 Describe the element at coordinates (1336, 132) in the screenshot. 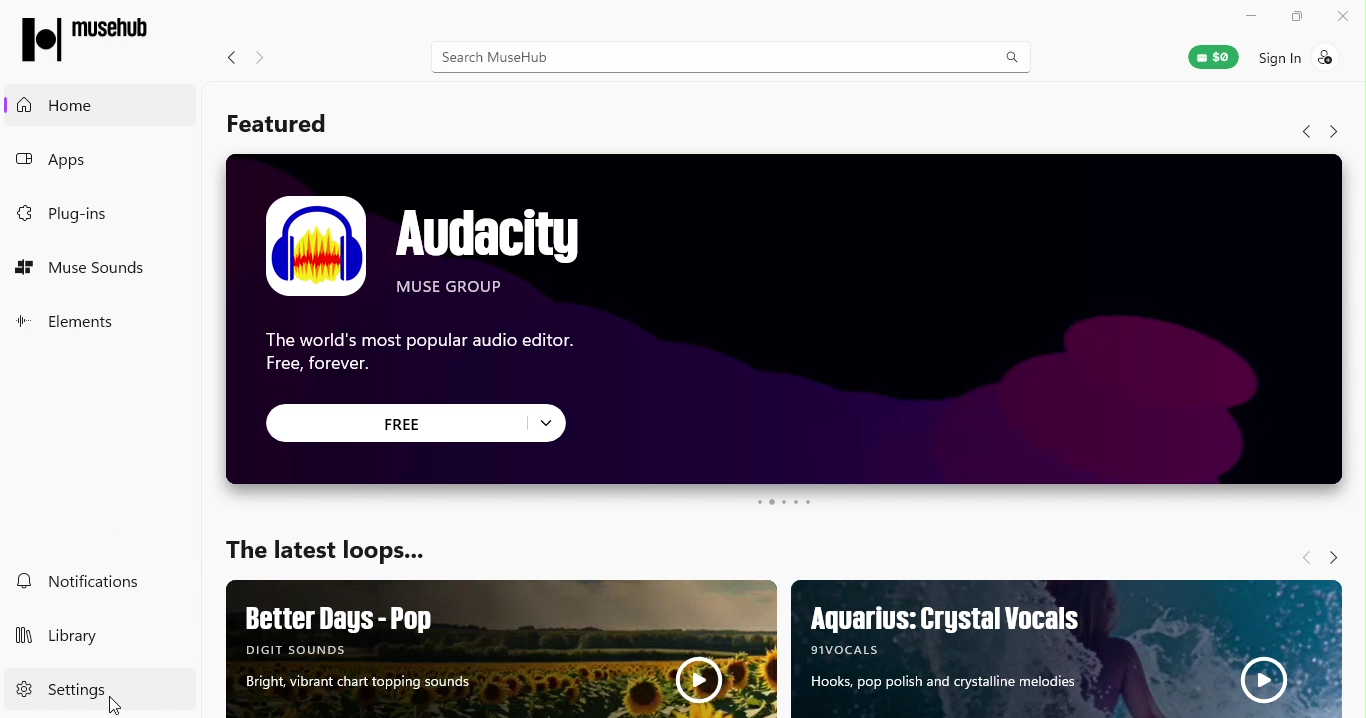

I see `Navigate forward` at that location.